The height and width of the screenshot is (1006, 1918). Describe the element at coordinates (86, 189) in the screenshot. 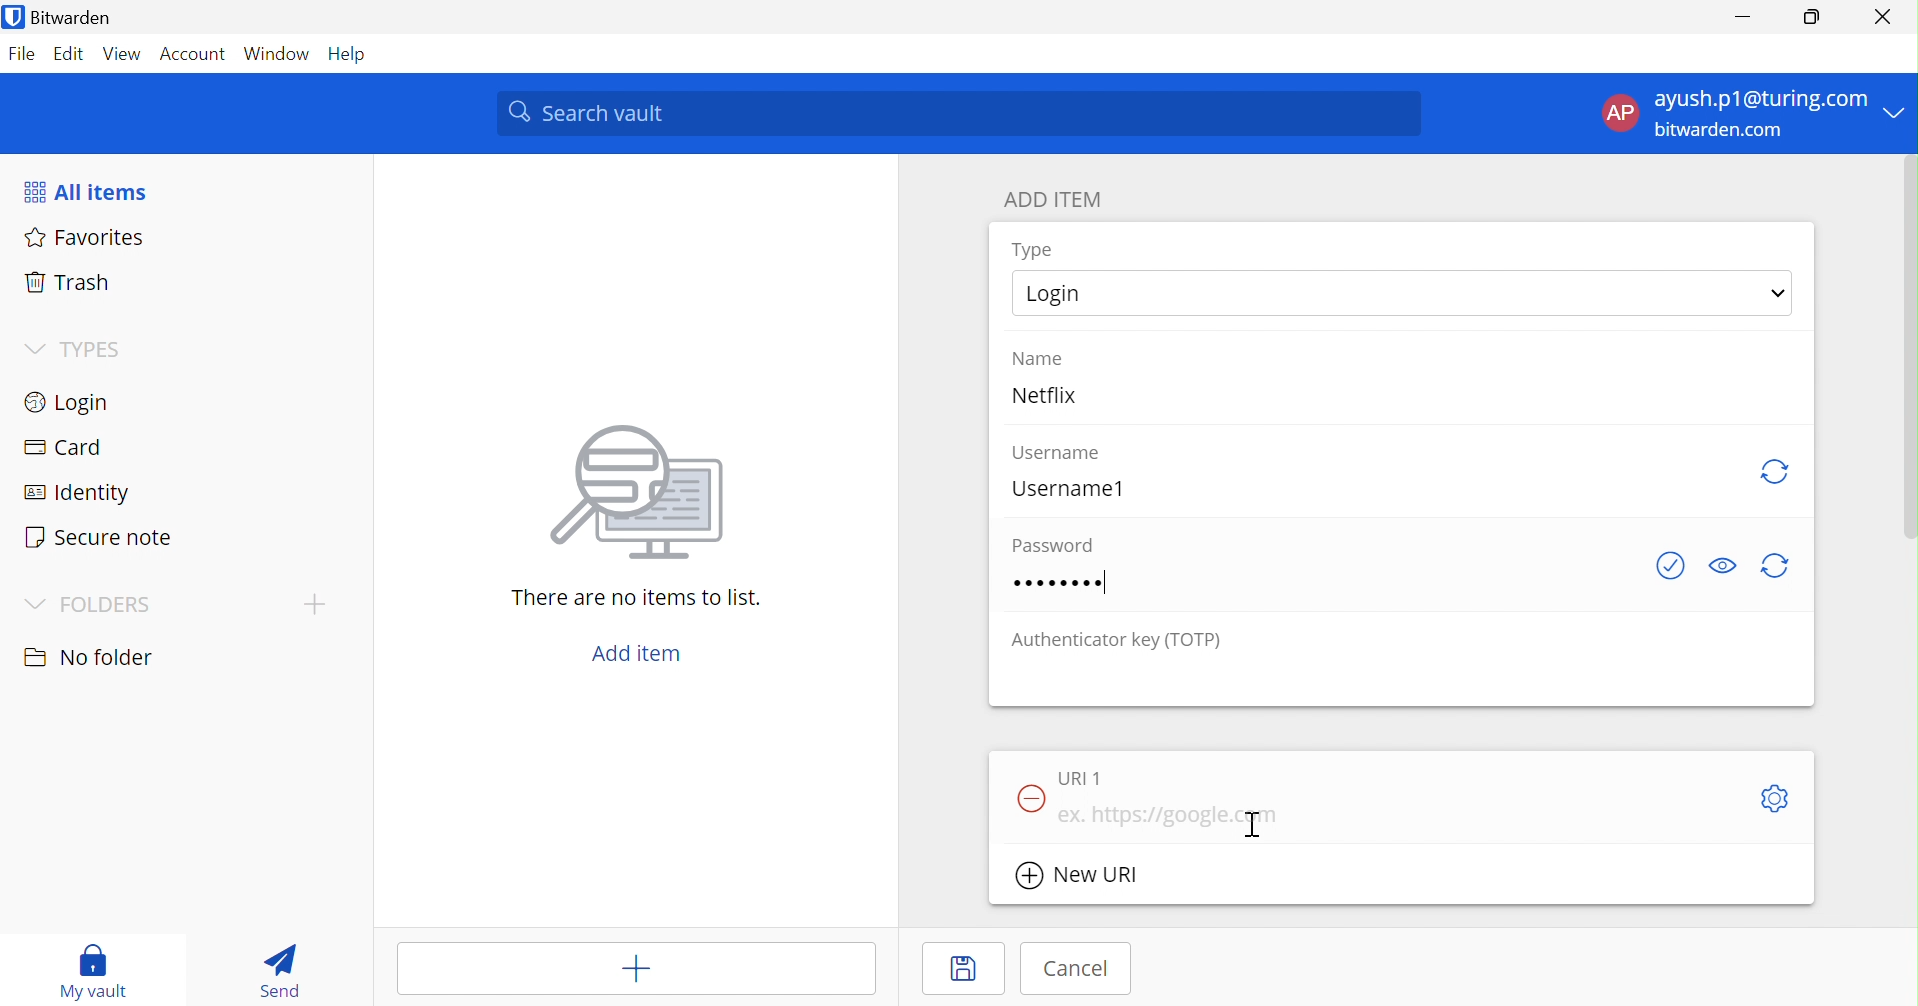

I see `All items` at that location.